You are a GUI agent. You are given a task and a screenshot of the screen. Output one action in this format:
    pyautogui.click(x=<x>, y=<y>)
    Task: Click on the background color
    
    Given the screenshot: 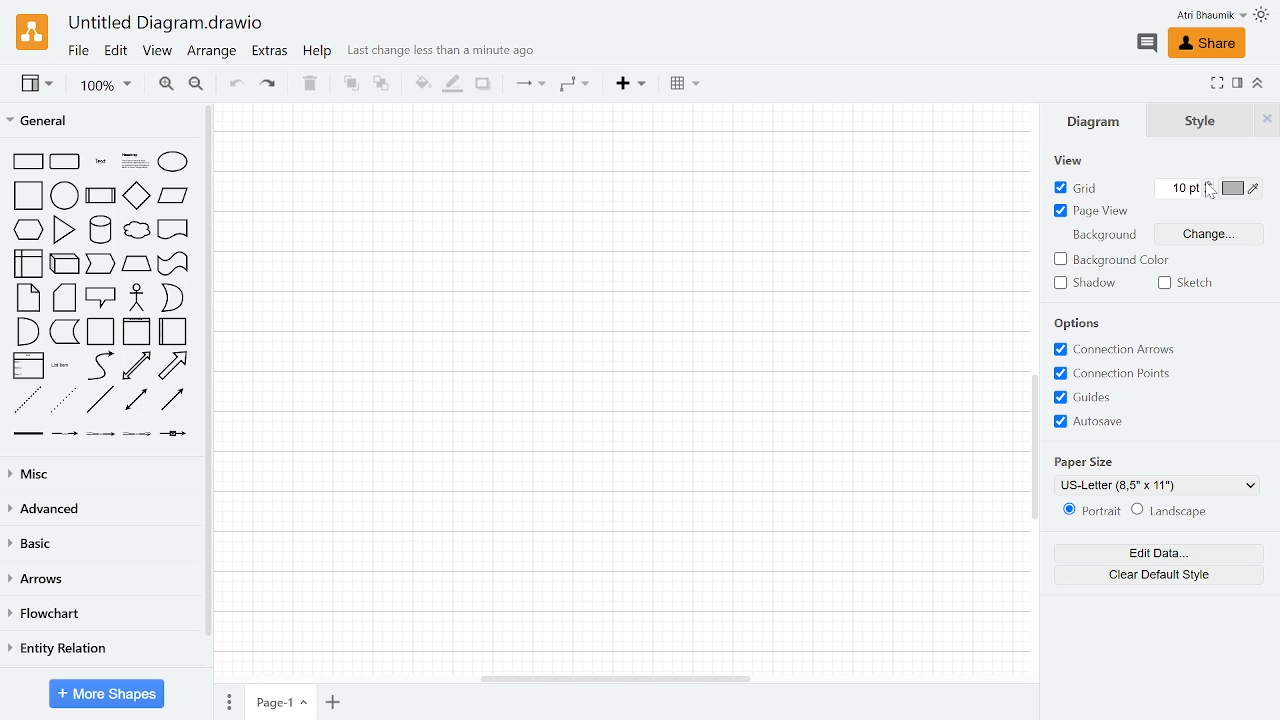 What is the action you would take?
    pyautogui.click(x=1114, y=260)
    